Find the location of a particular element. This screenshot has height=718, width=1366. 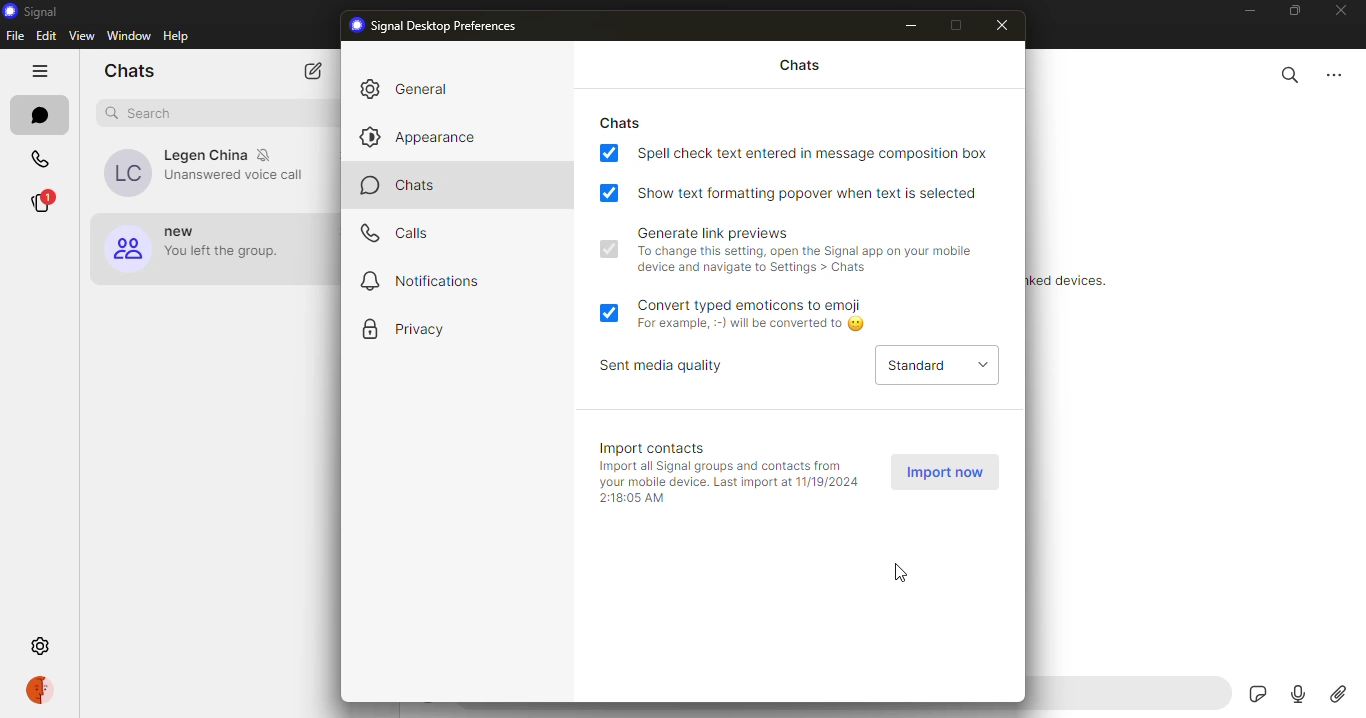

enabled is located at coordinates (608, 153).